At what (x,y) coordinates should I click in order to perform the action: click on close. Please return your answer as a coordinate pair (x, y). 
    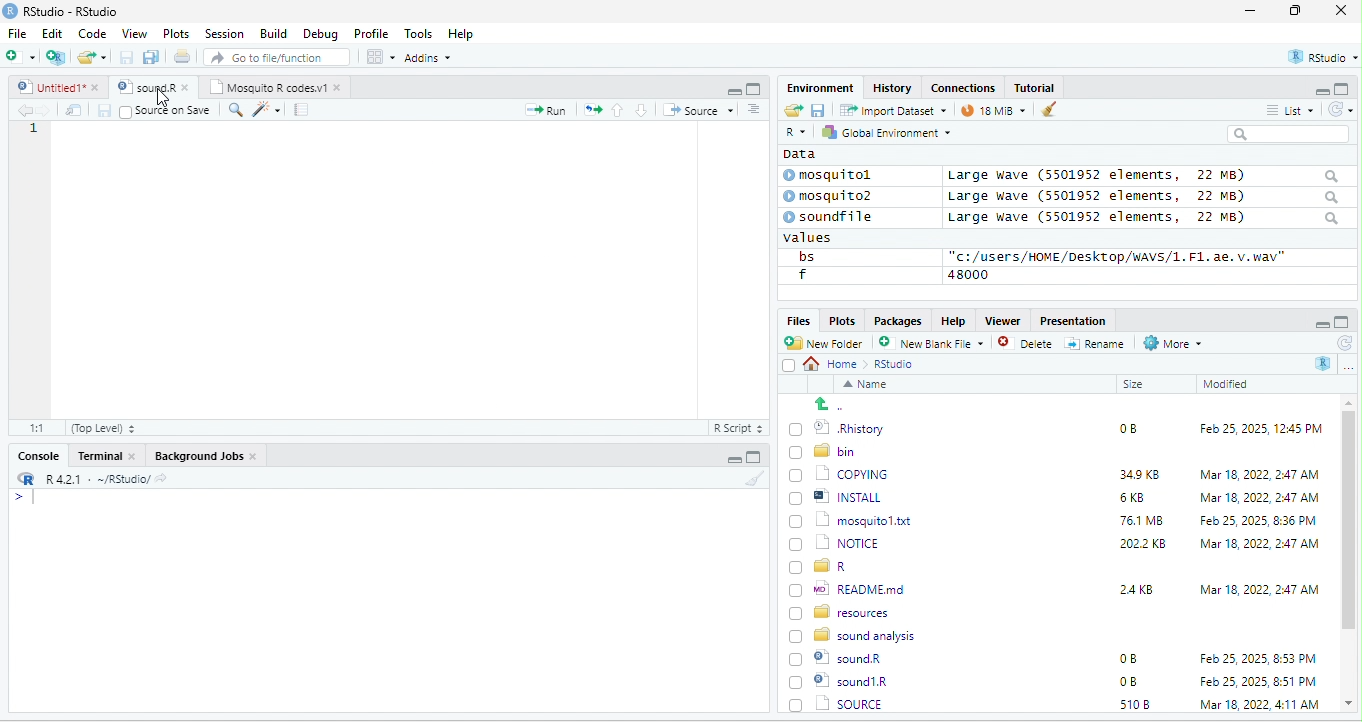
    Looking at the image, I should click on (1341, 12).